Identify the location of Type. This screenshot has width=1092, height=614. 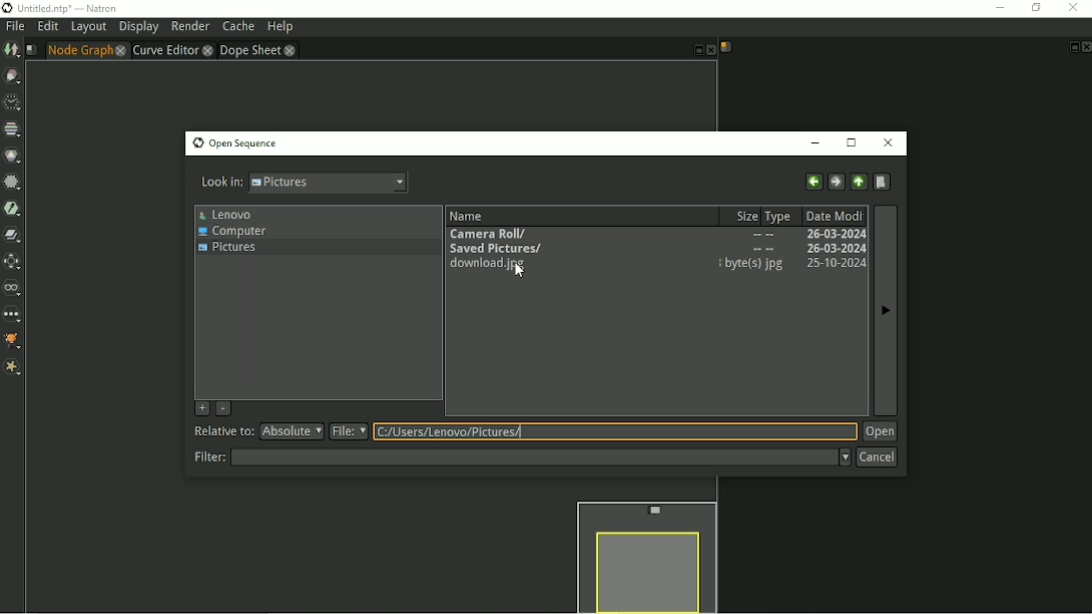
(778, 215).